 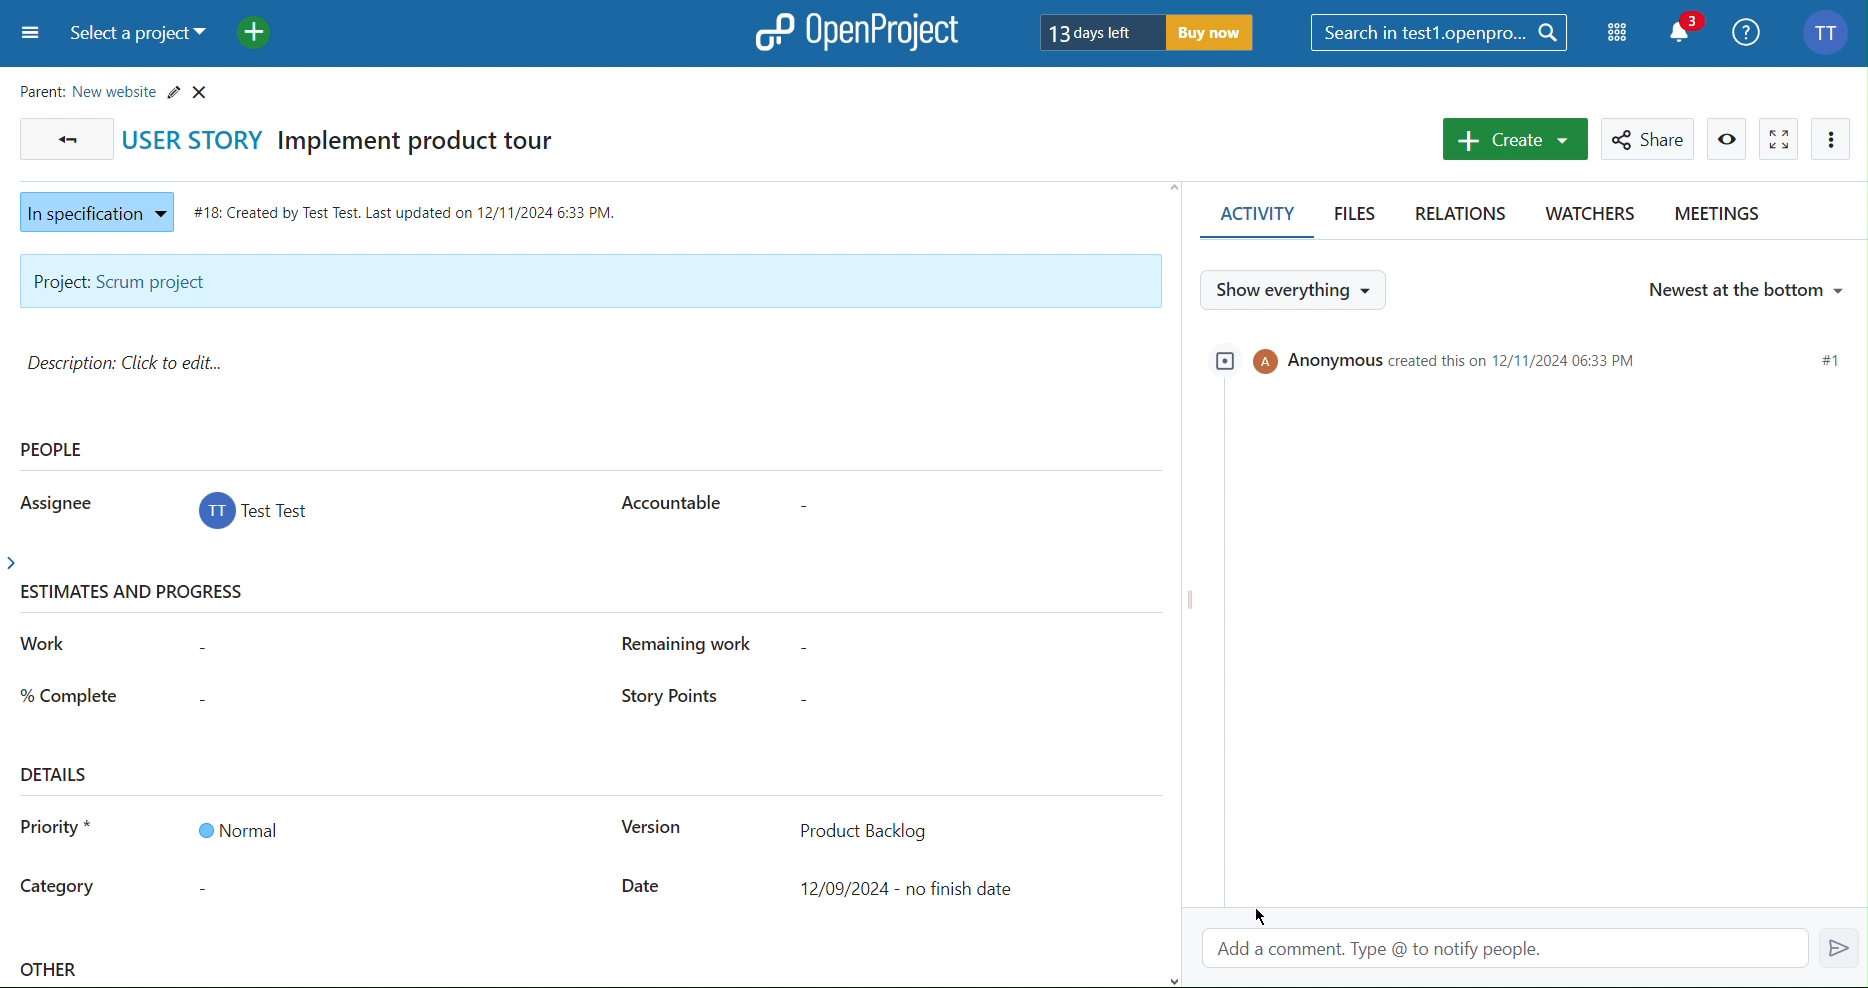 What do you see at coordinates (1465, 215) in the screenshot?
I see `Relations` at bounding box center [1465, 215].